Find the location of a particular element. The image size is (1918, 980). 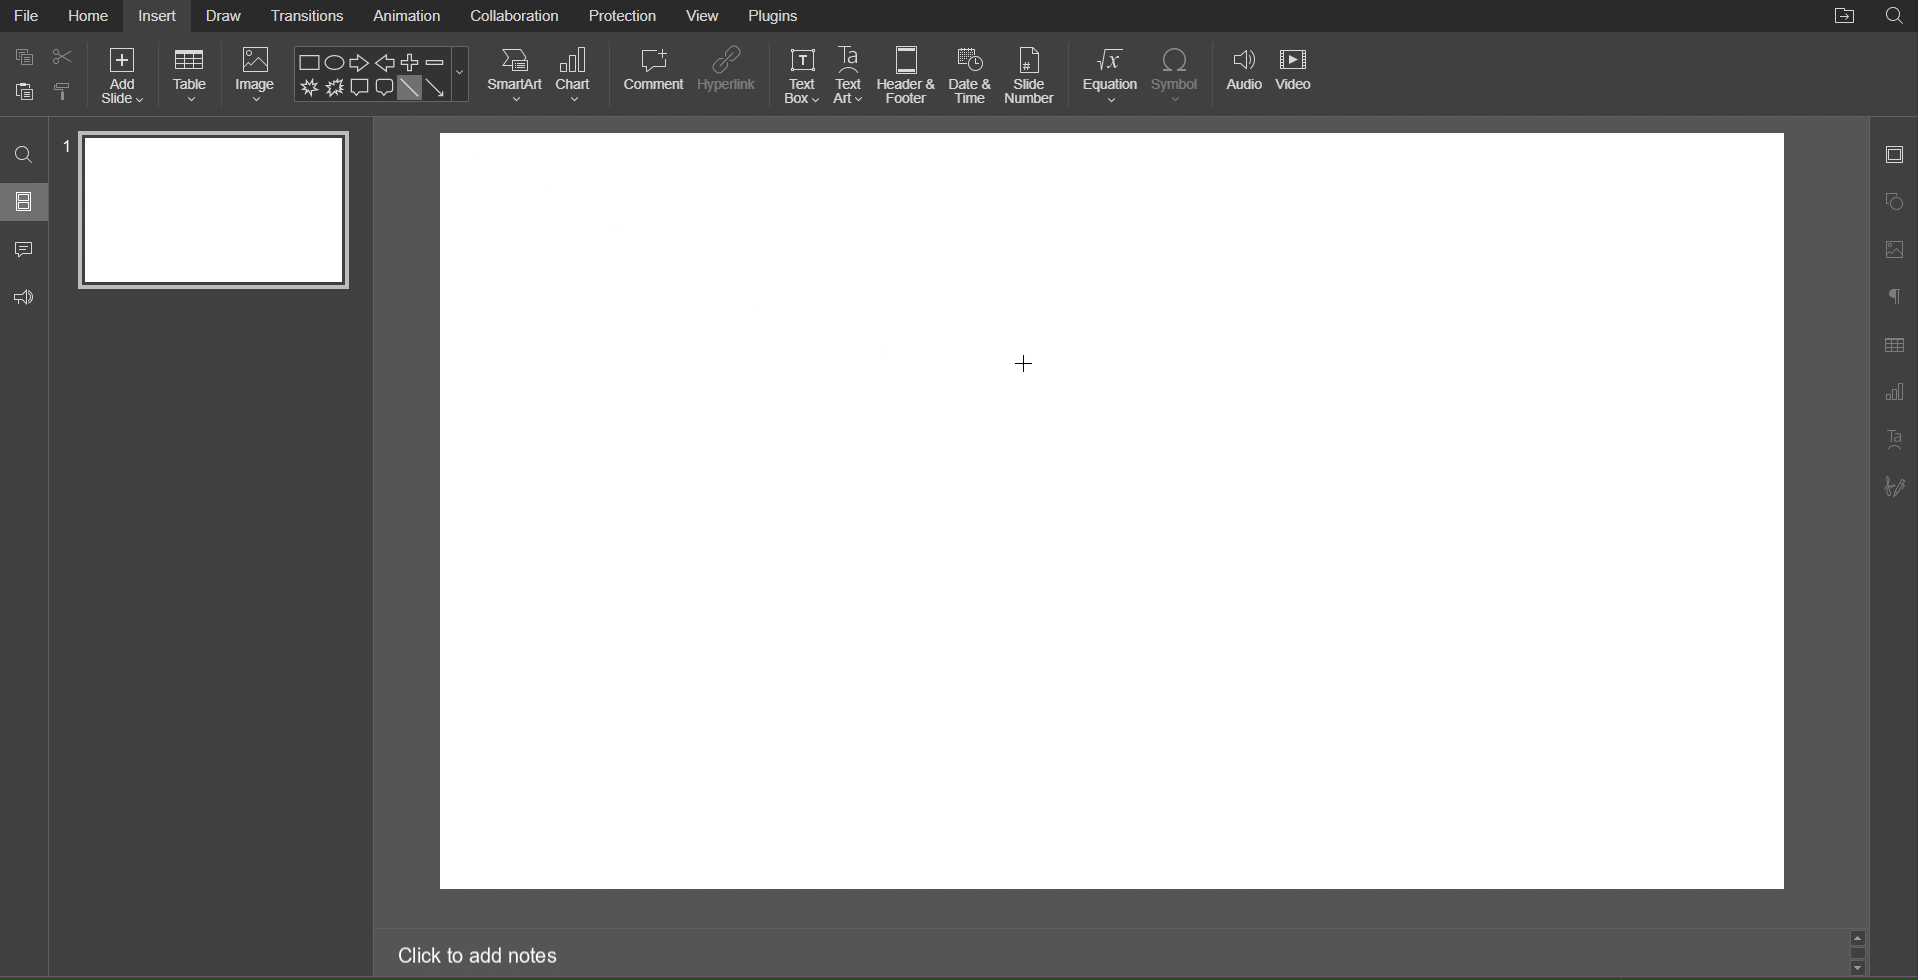

Slide Number  is located at coordinates (1032, 74).